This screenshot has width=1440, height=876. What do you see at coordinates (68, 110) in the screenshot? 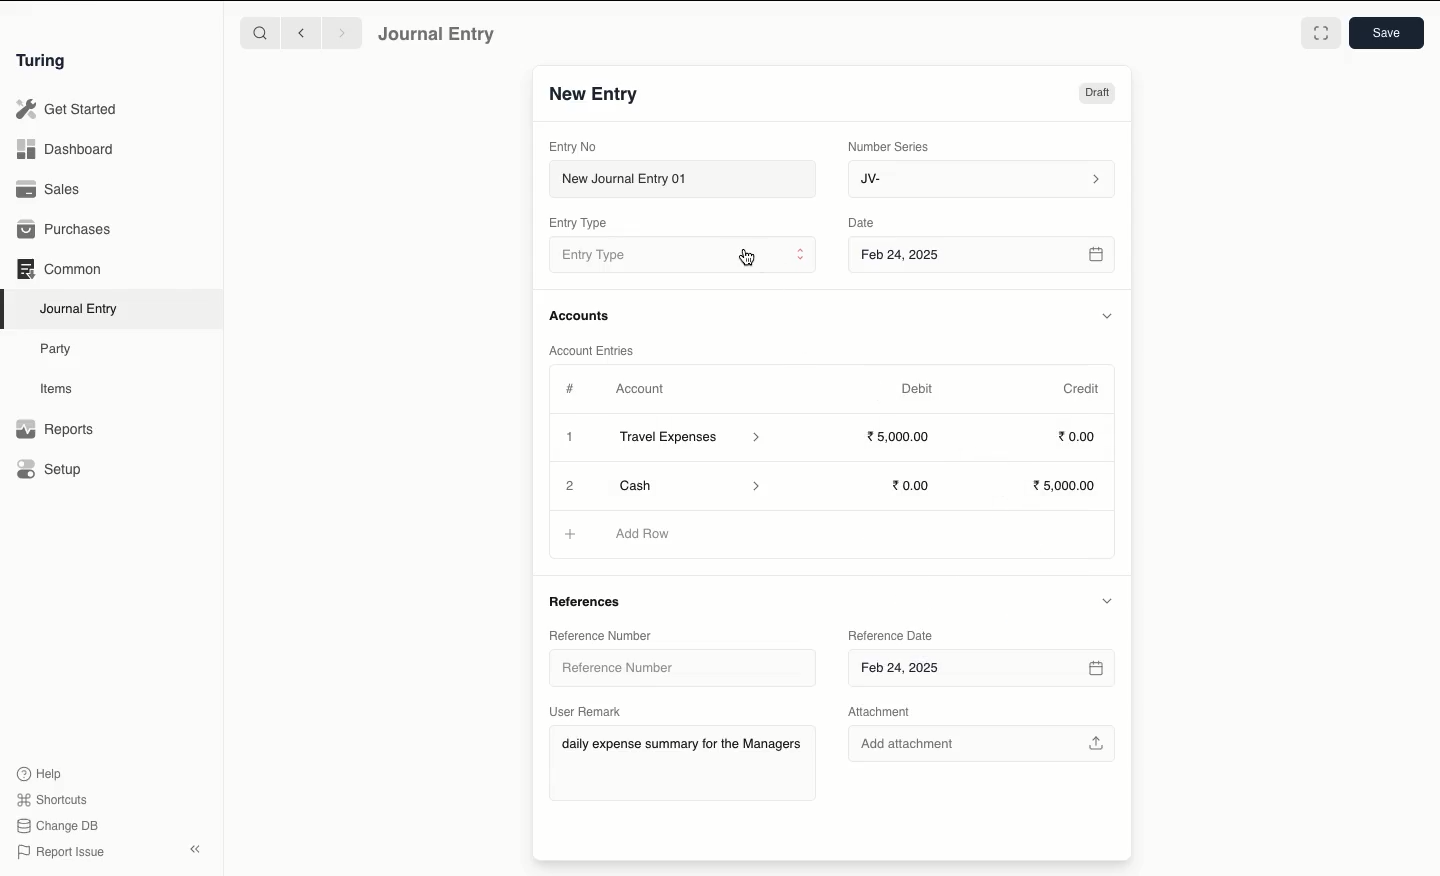
I see `Get Started` at bounding box center [68, 110].